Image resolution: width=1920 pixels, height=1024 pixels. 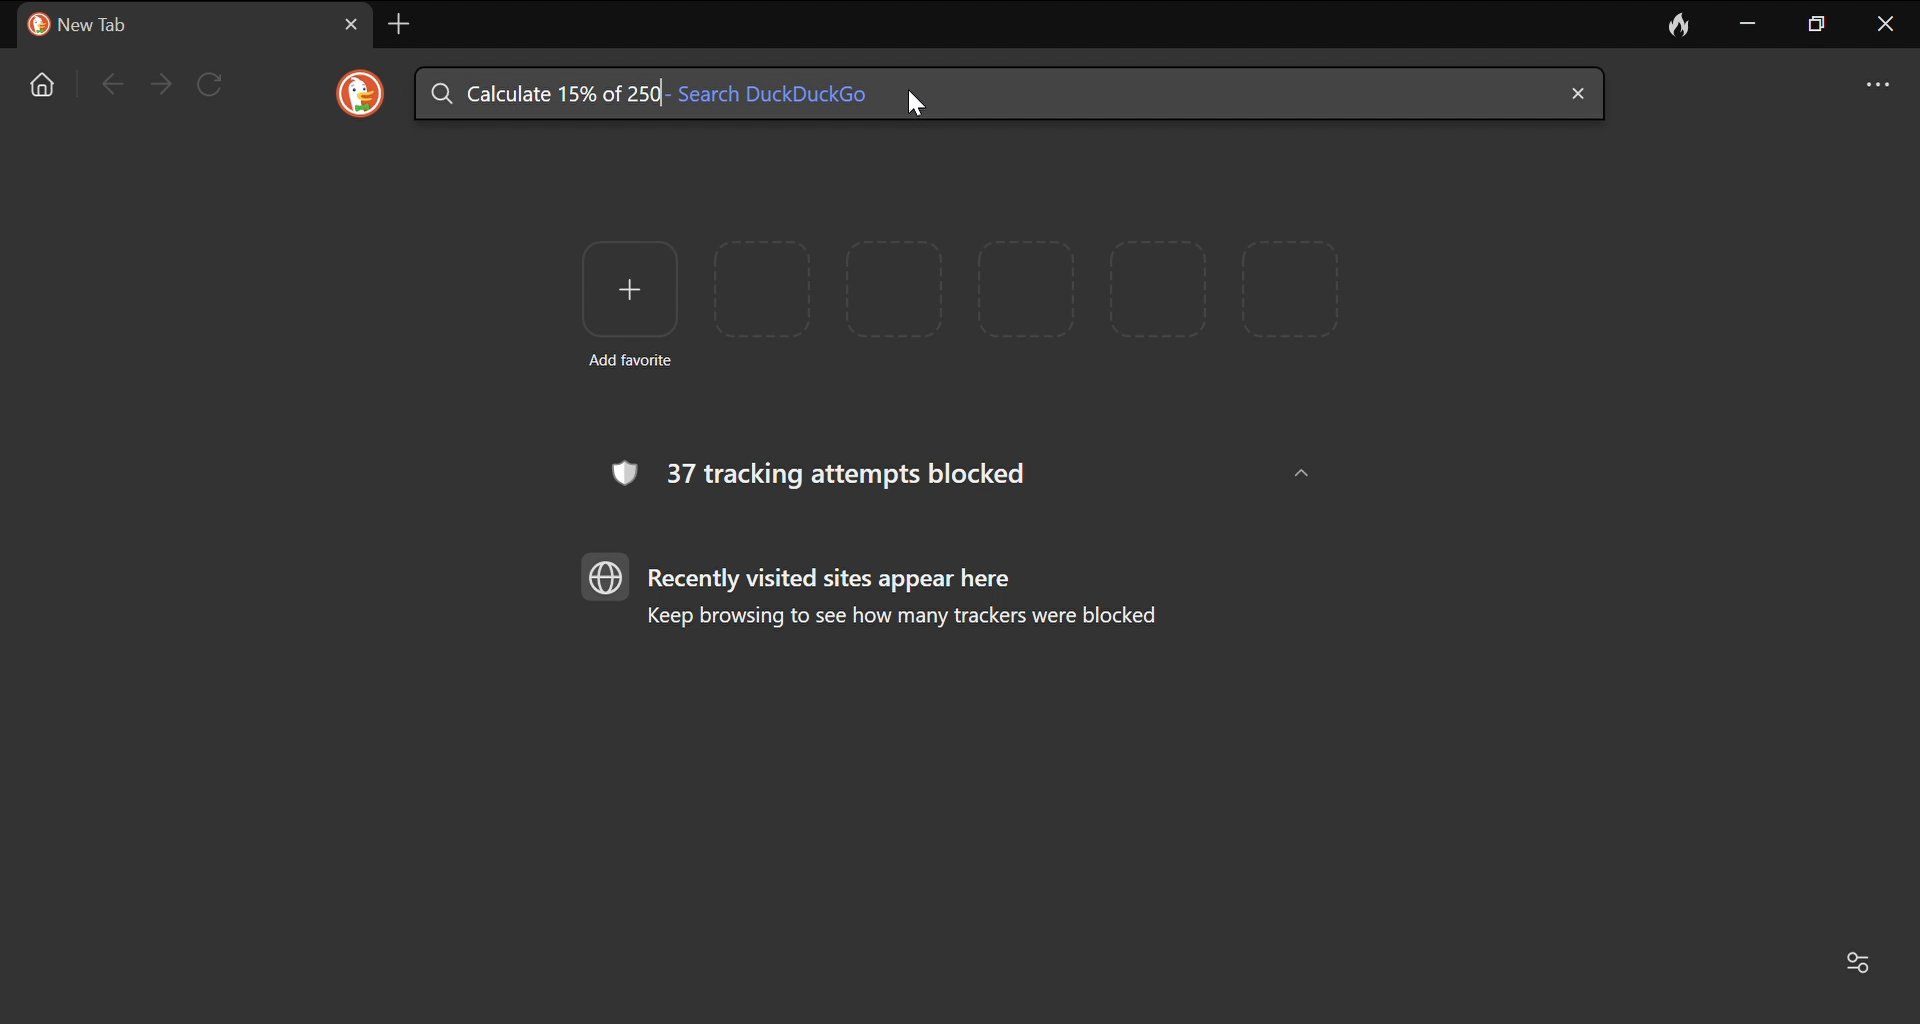 What do you see at coordinates (629, 301) in the screenshot?
I see `Add favorite` at bounding box center [629, 301].